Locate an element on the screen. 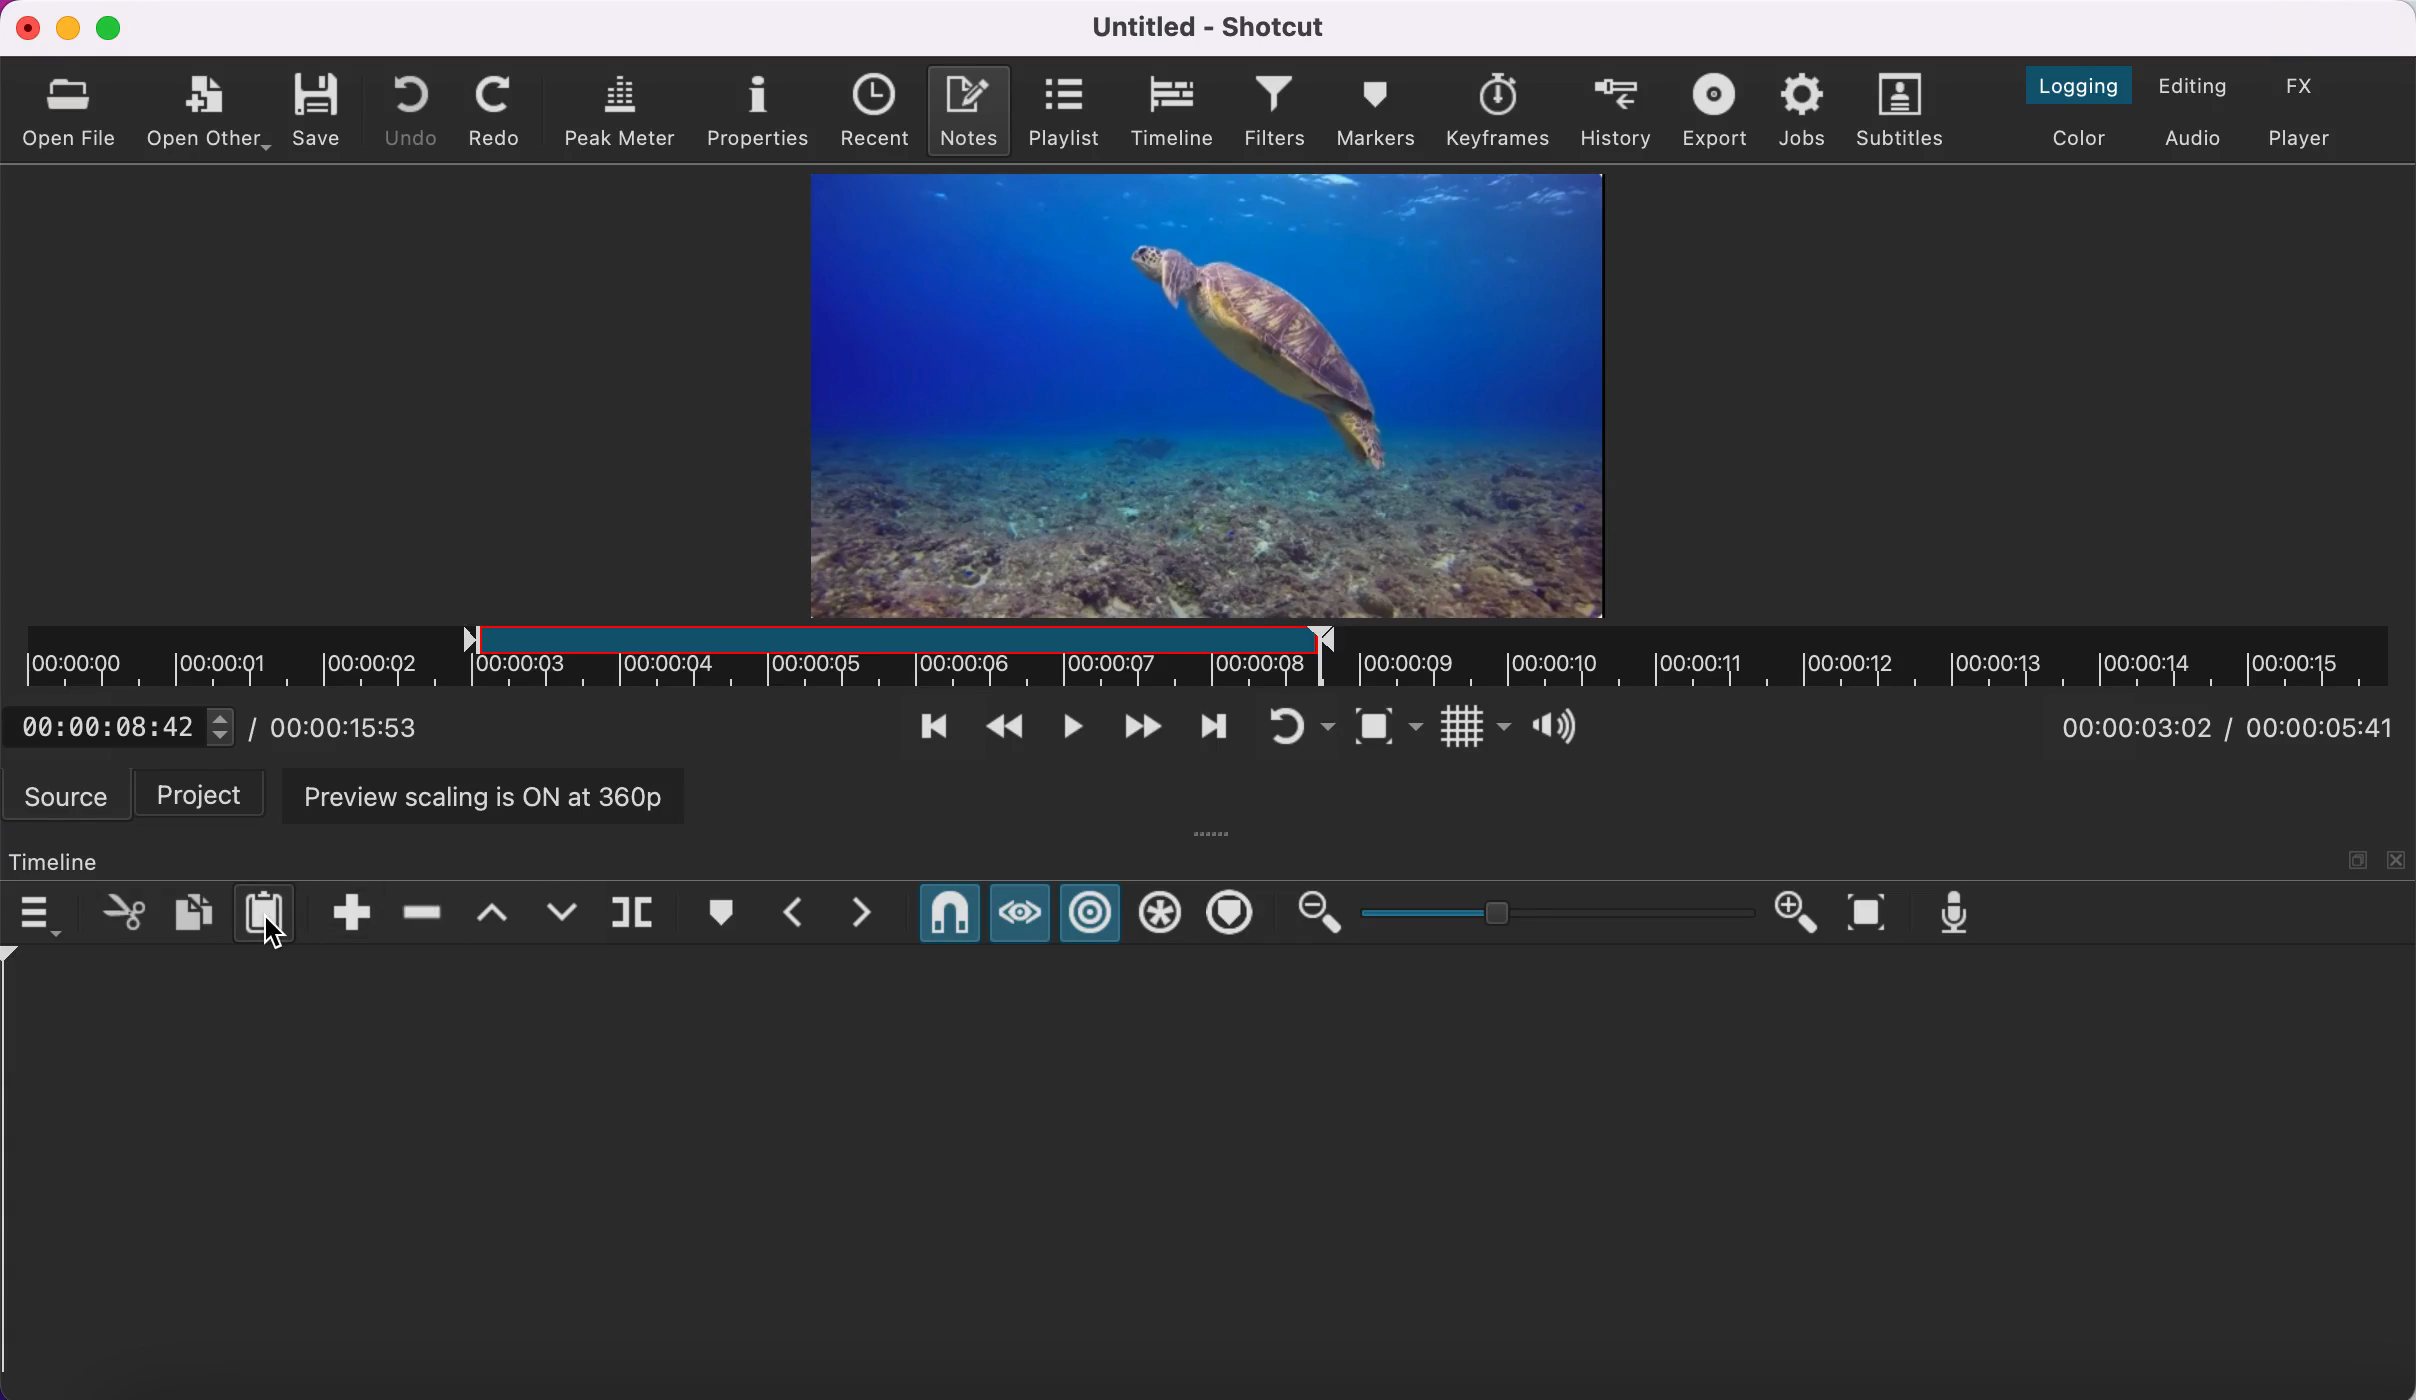  recent is located at coordinates (877, 111).